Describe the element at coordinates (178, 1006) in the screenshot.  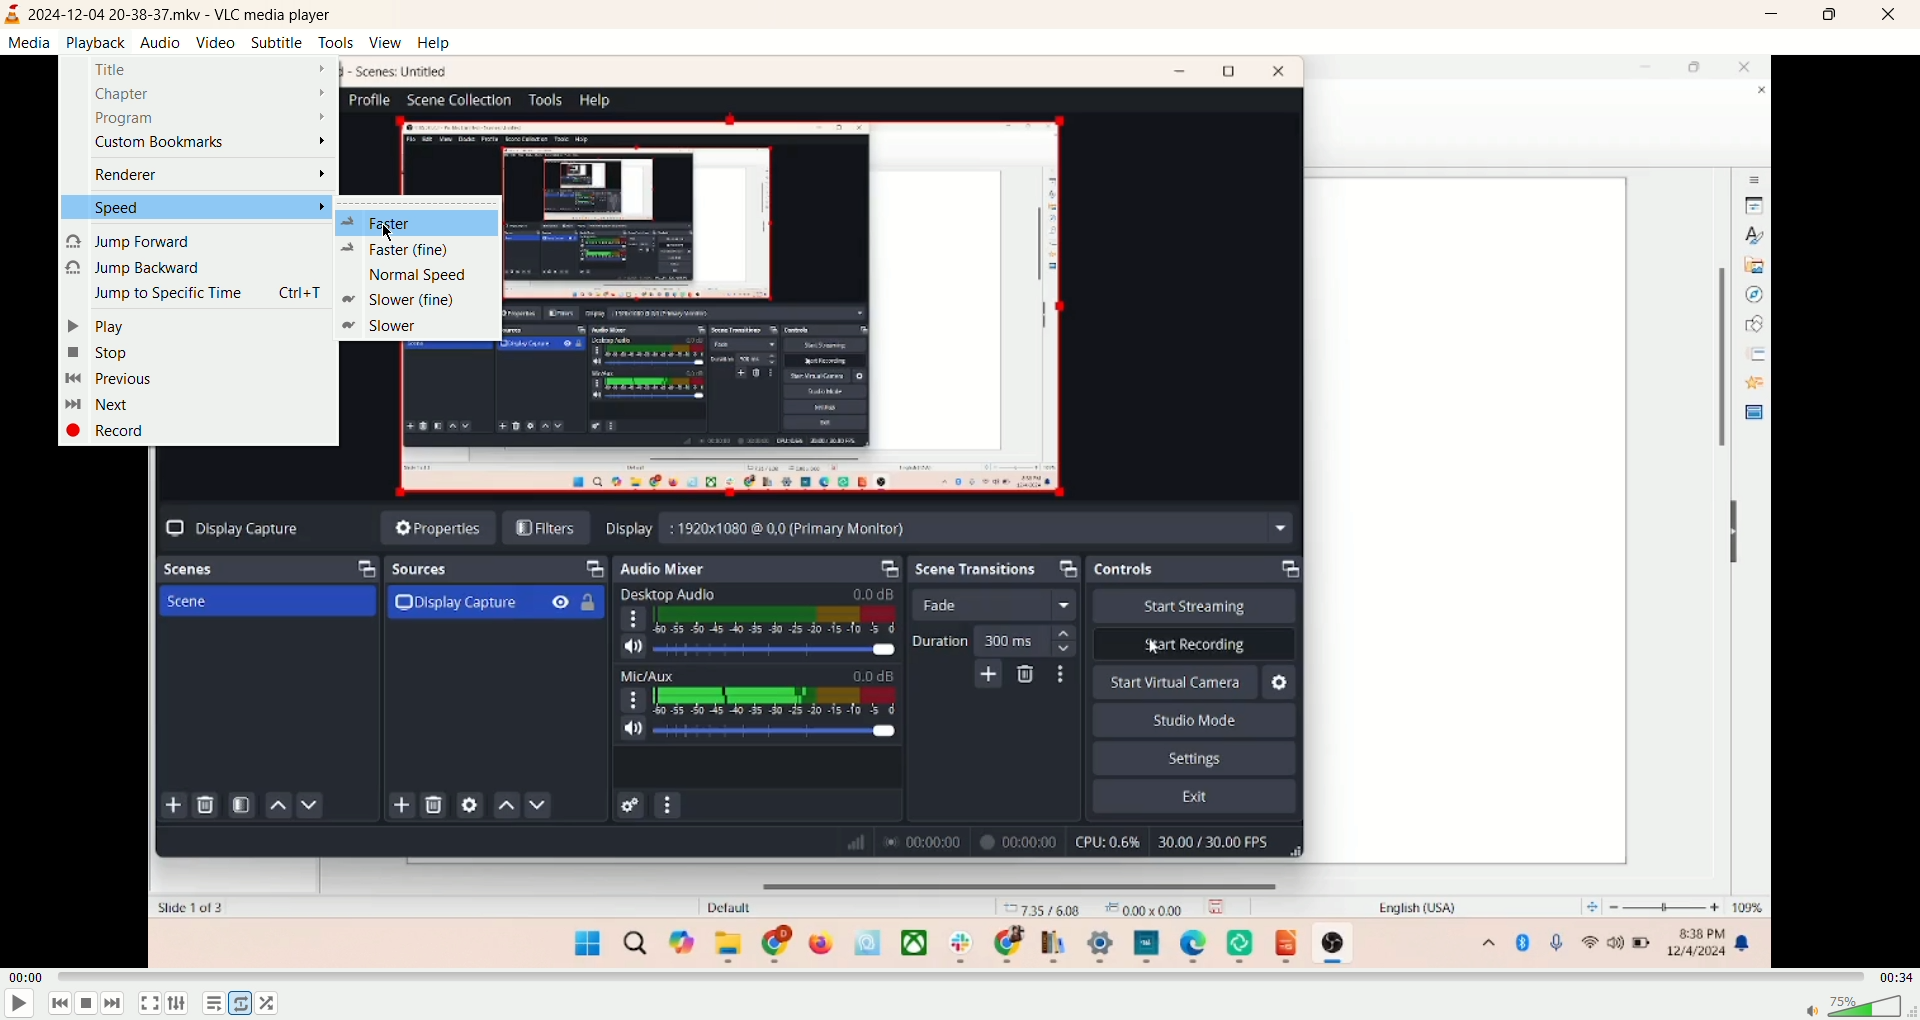
I see `extended settings` at that location.